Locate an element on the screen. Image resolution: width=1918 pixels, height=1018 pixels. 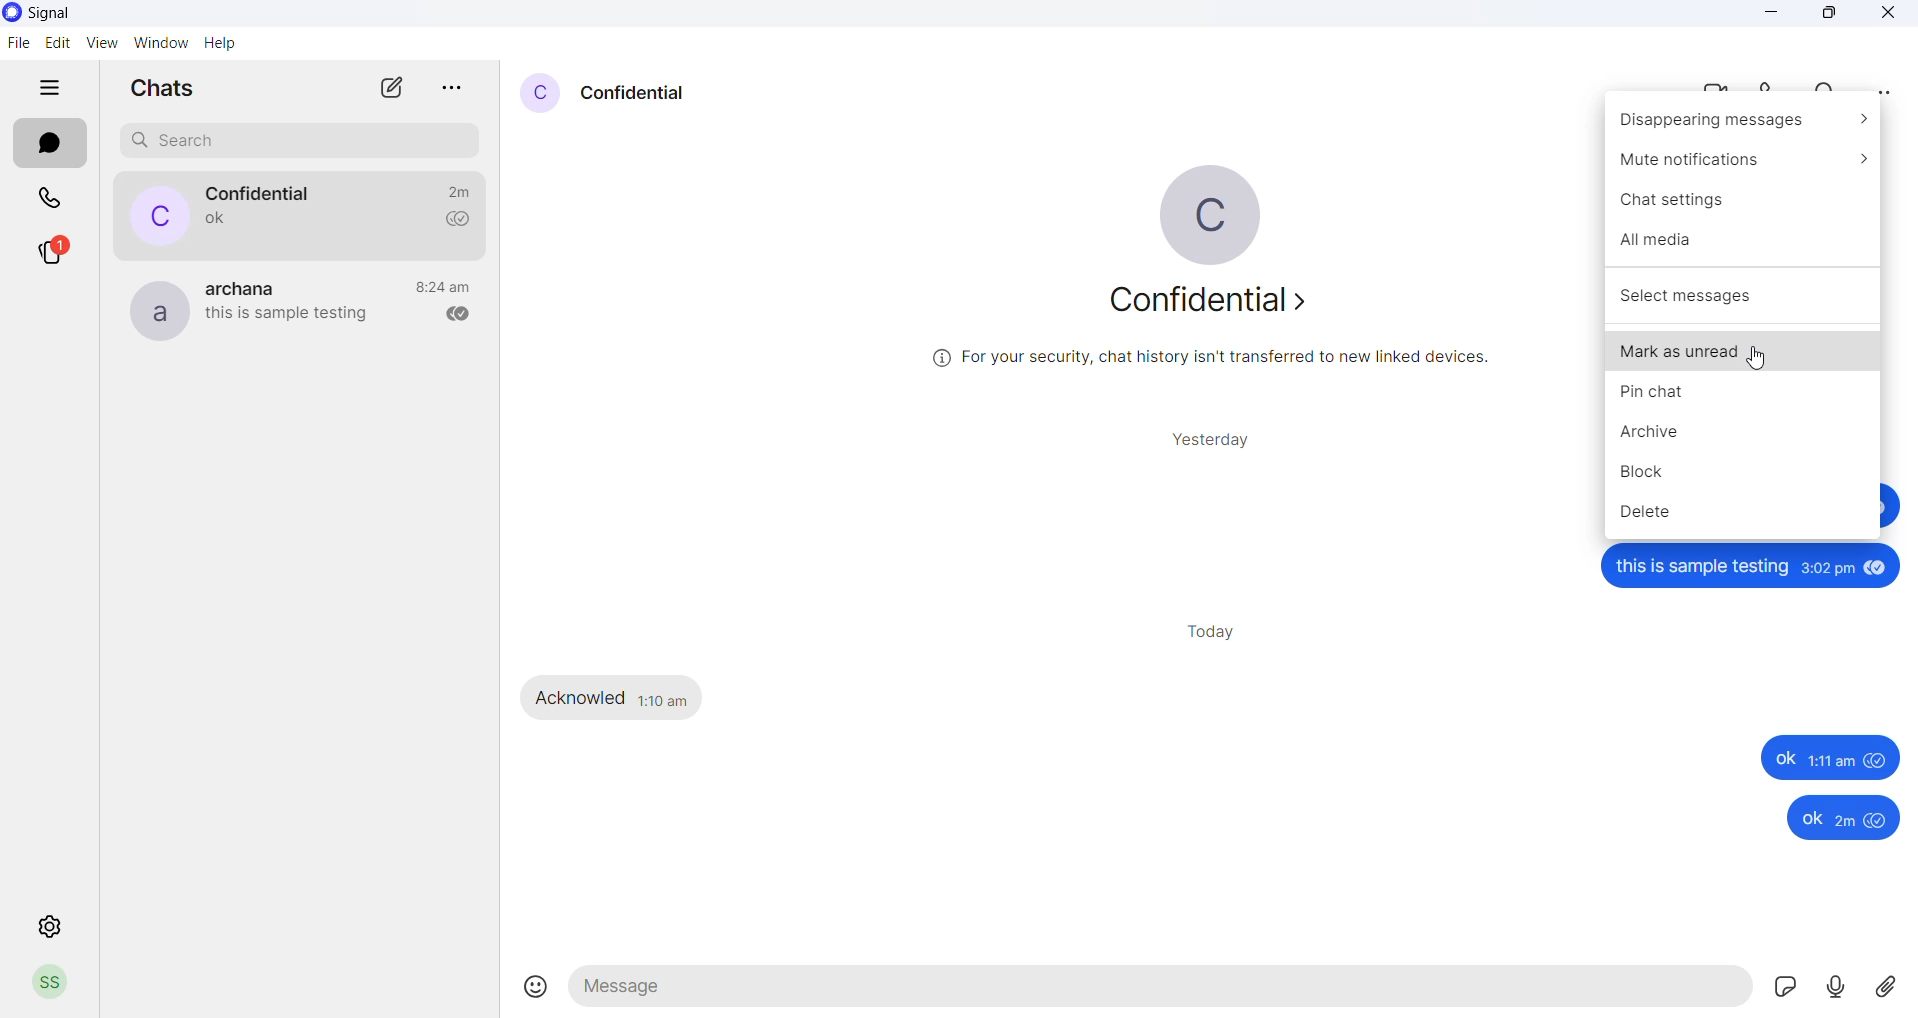
last message time is located at coordinates (443, 286).